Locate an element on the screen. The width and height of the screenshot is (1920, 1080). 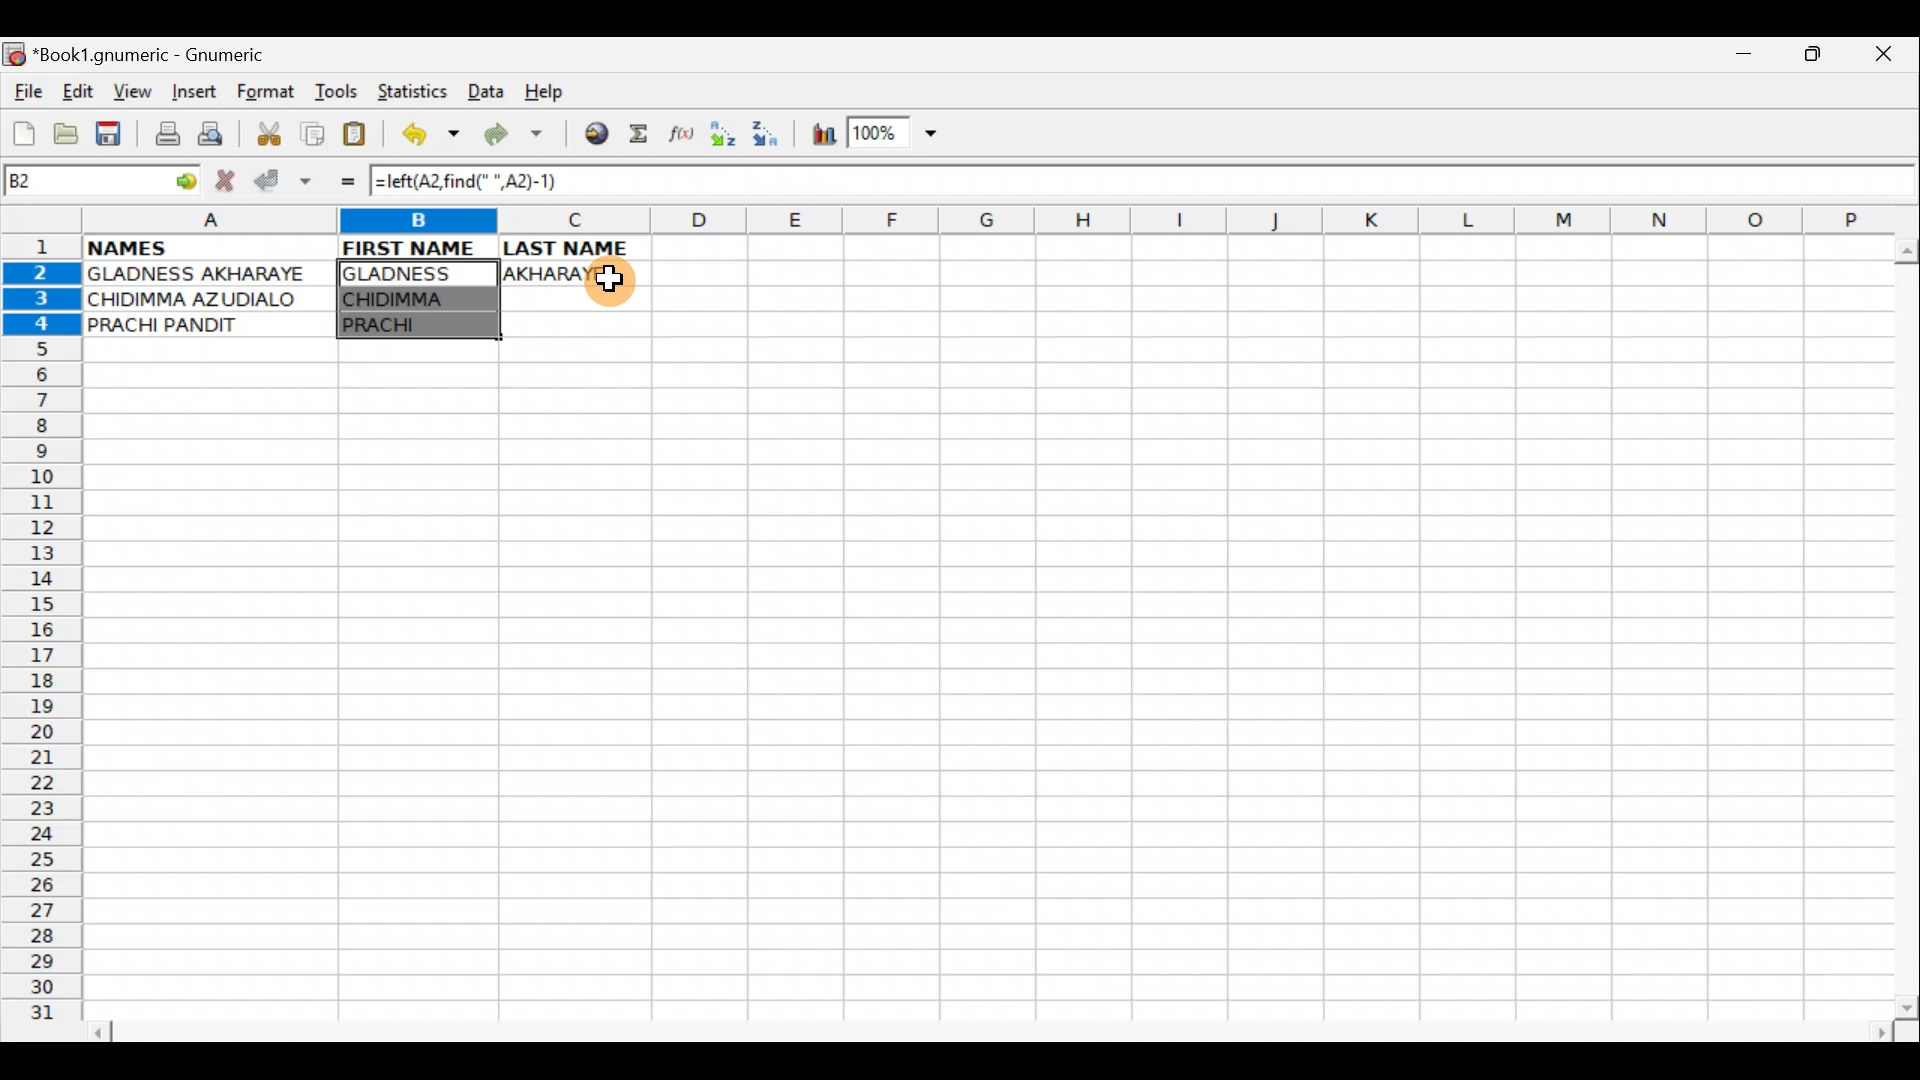
Cursor on cell C2 is located at coordinates (614, 278).